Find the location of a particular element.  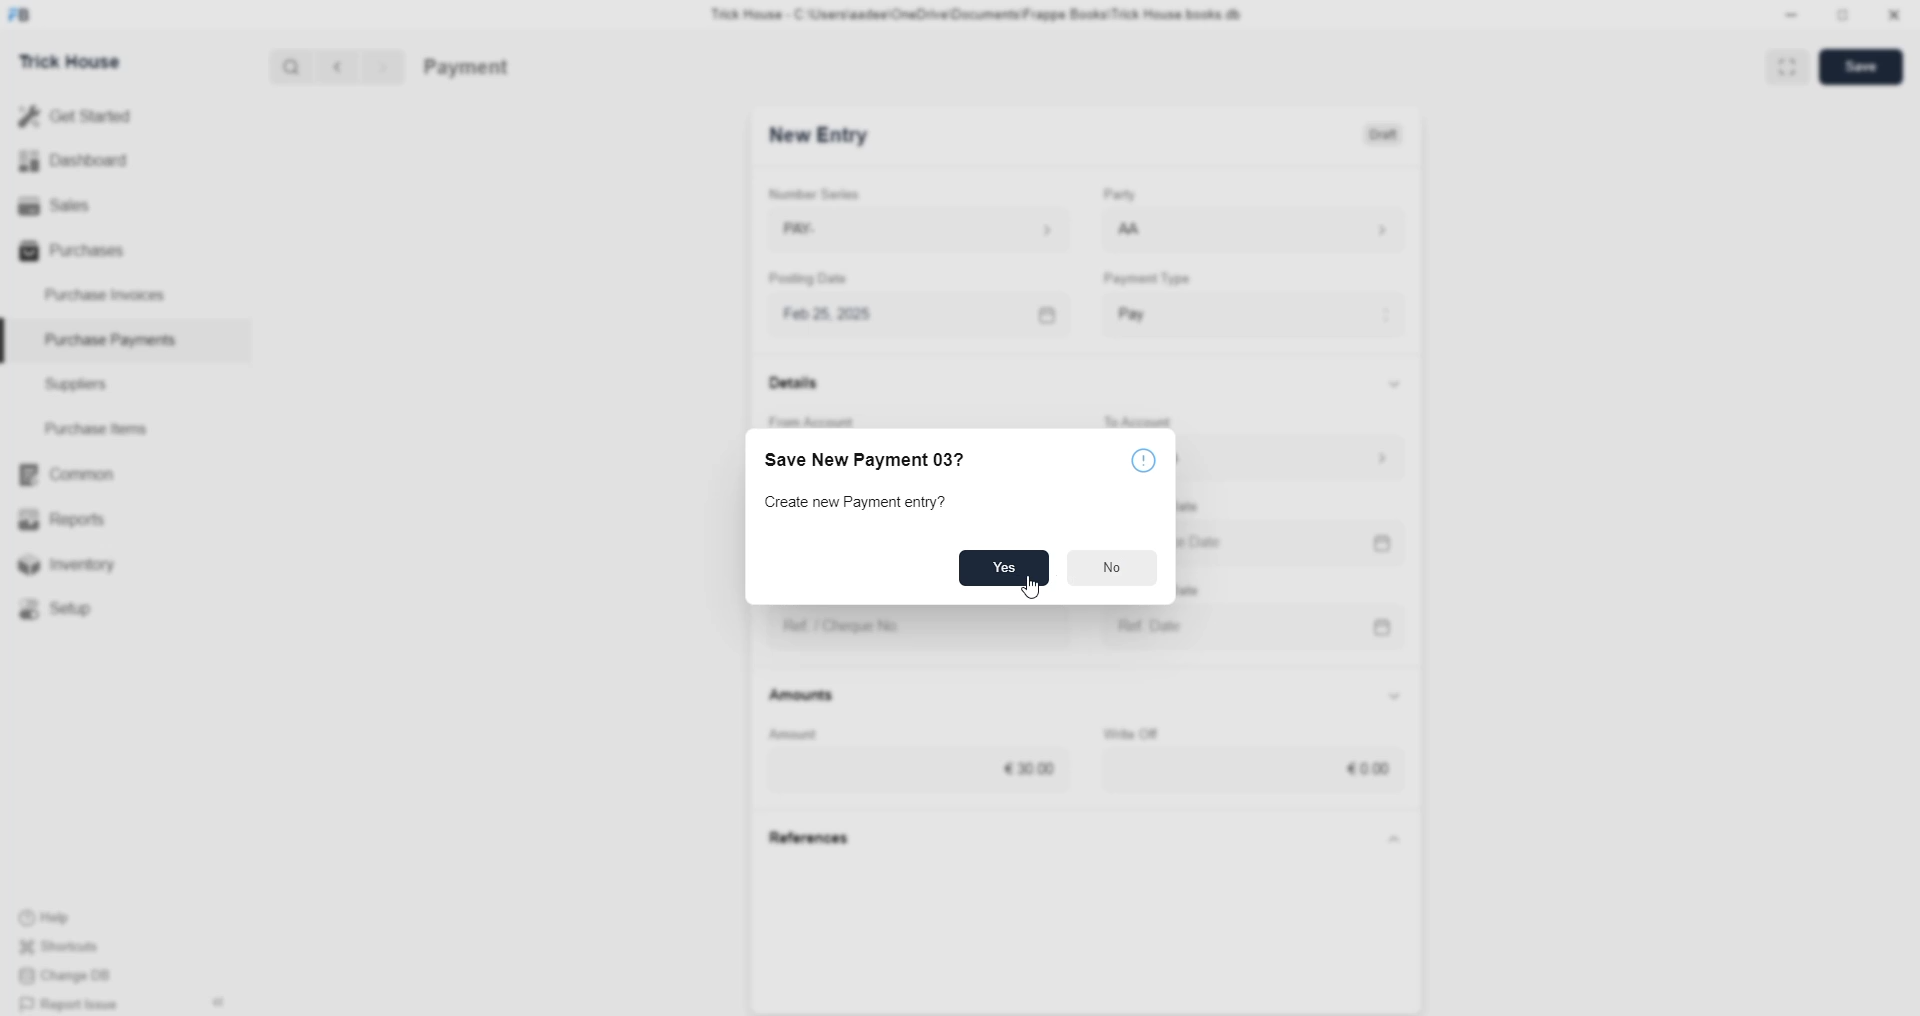

€30.00 is located at coordinates (1034, 764).